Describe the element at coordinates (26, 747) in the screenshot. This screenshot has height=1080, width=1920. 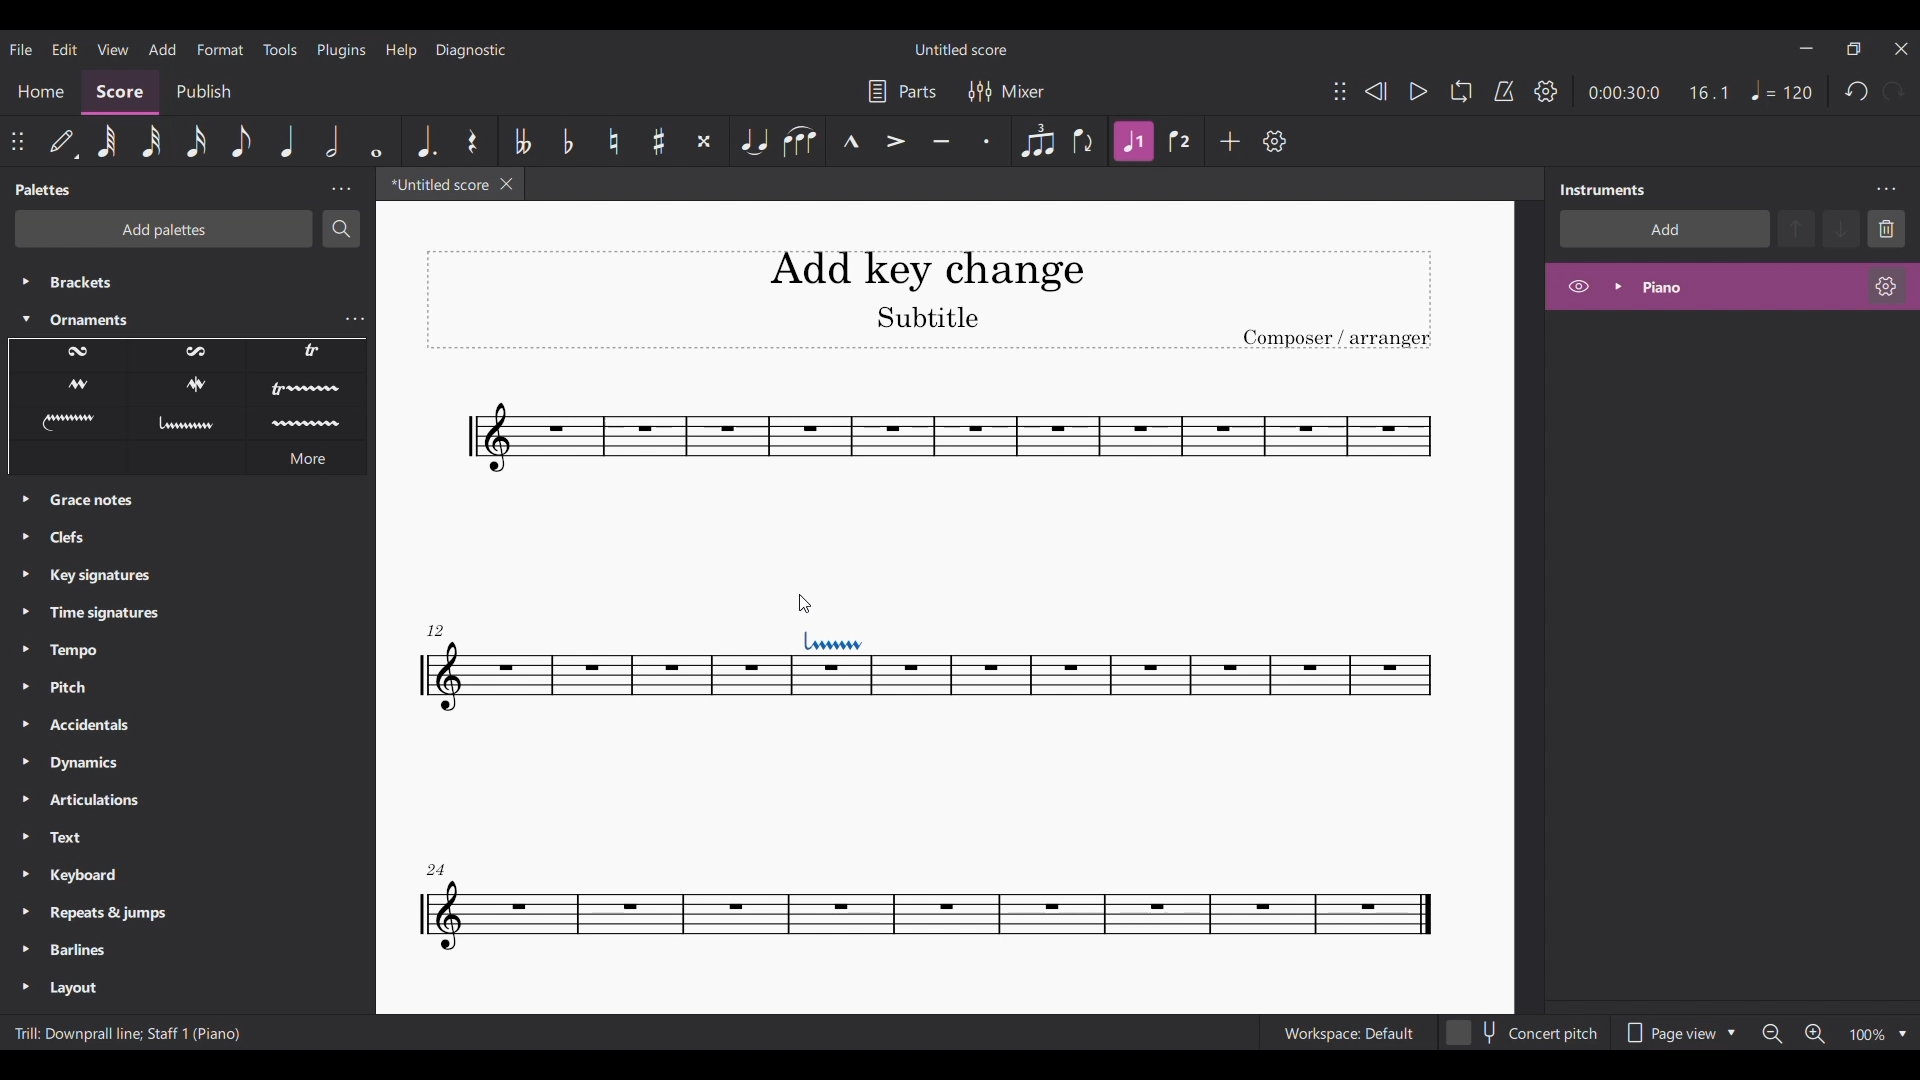
I see `Expand palettes` at that location.